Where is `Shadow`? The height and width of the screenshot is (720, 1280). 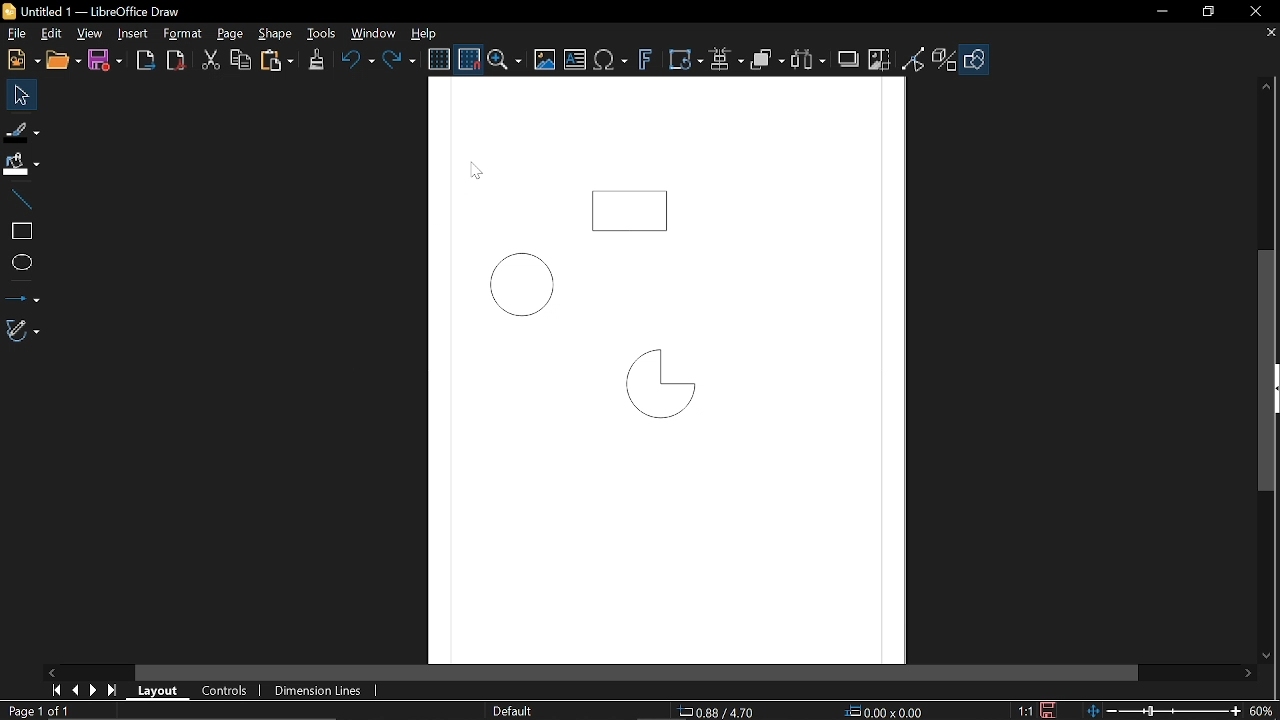 Shadow is located at coordinates (849, 59).